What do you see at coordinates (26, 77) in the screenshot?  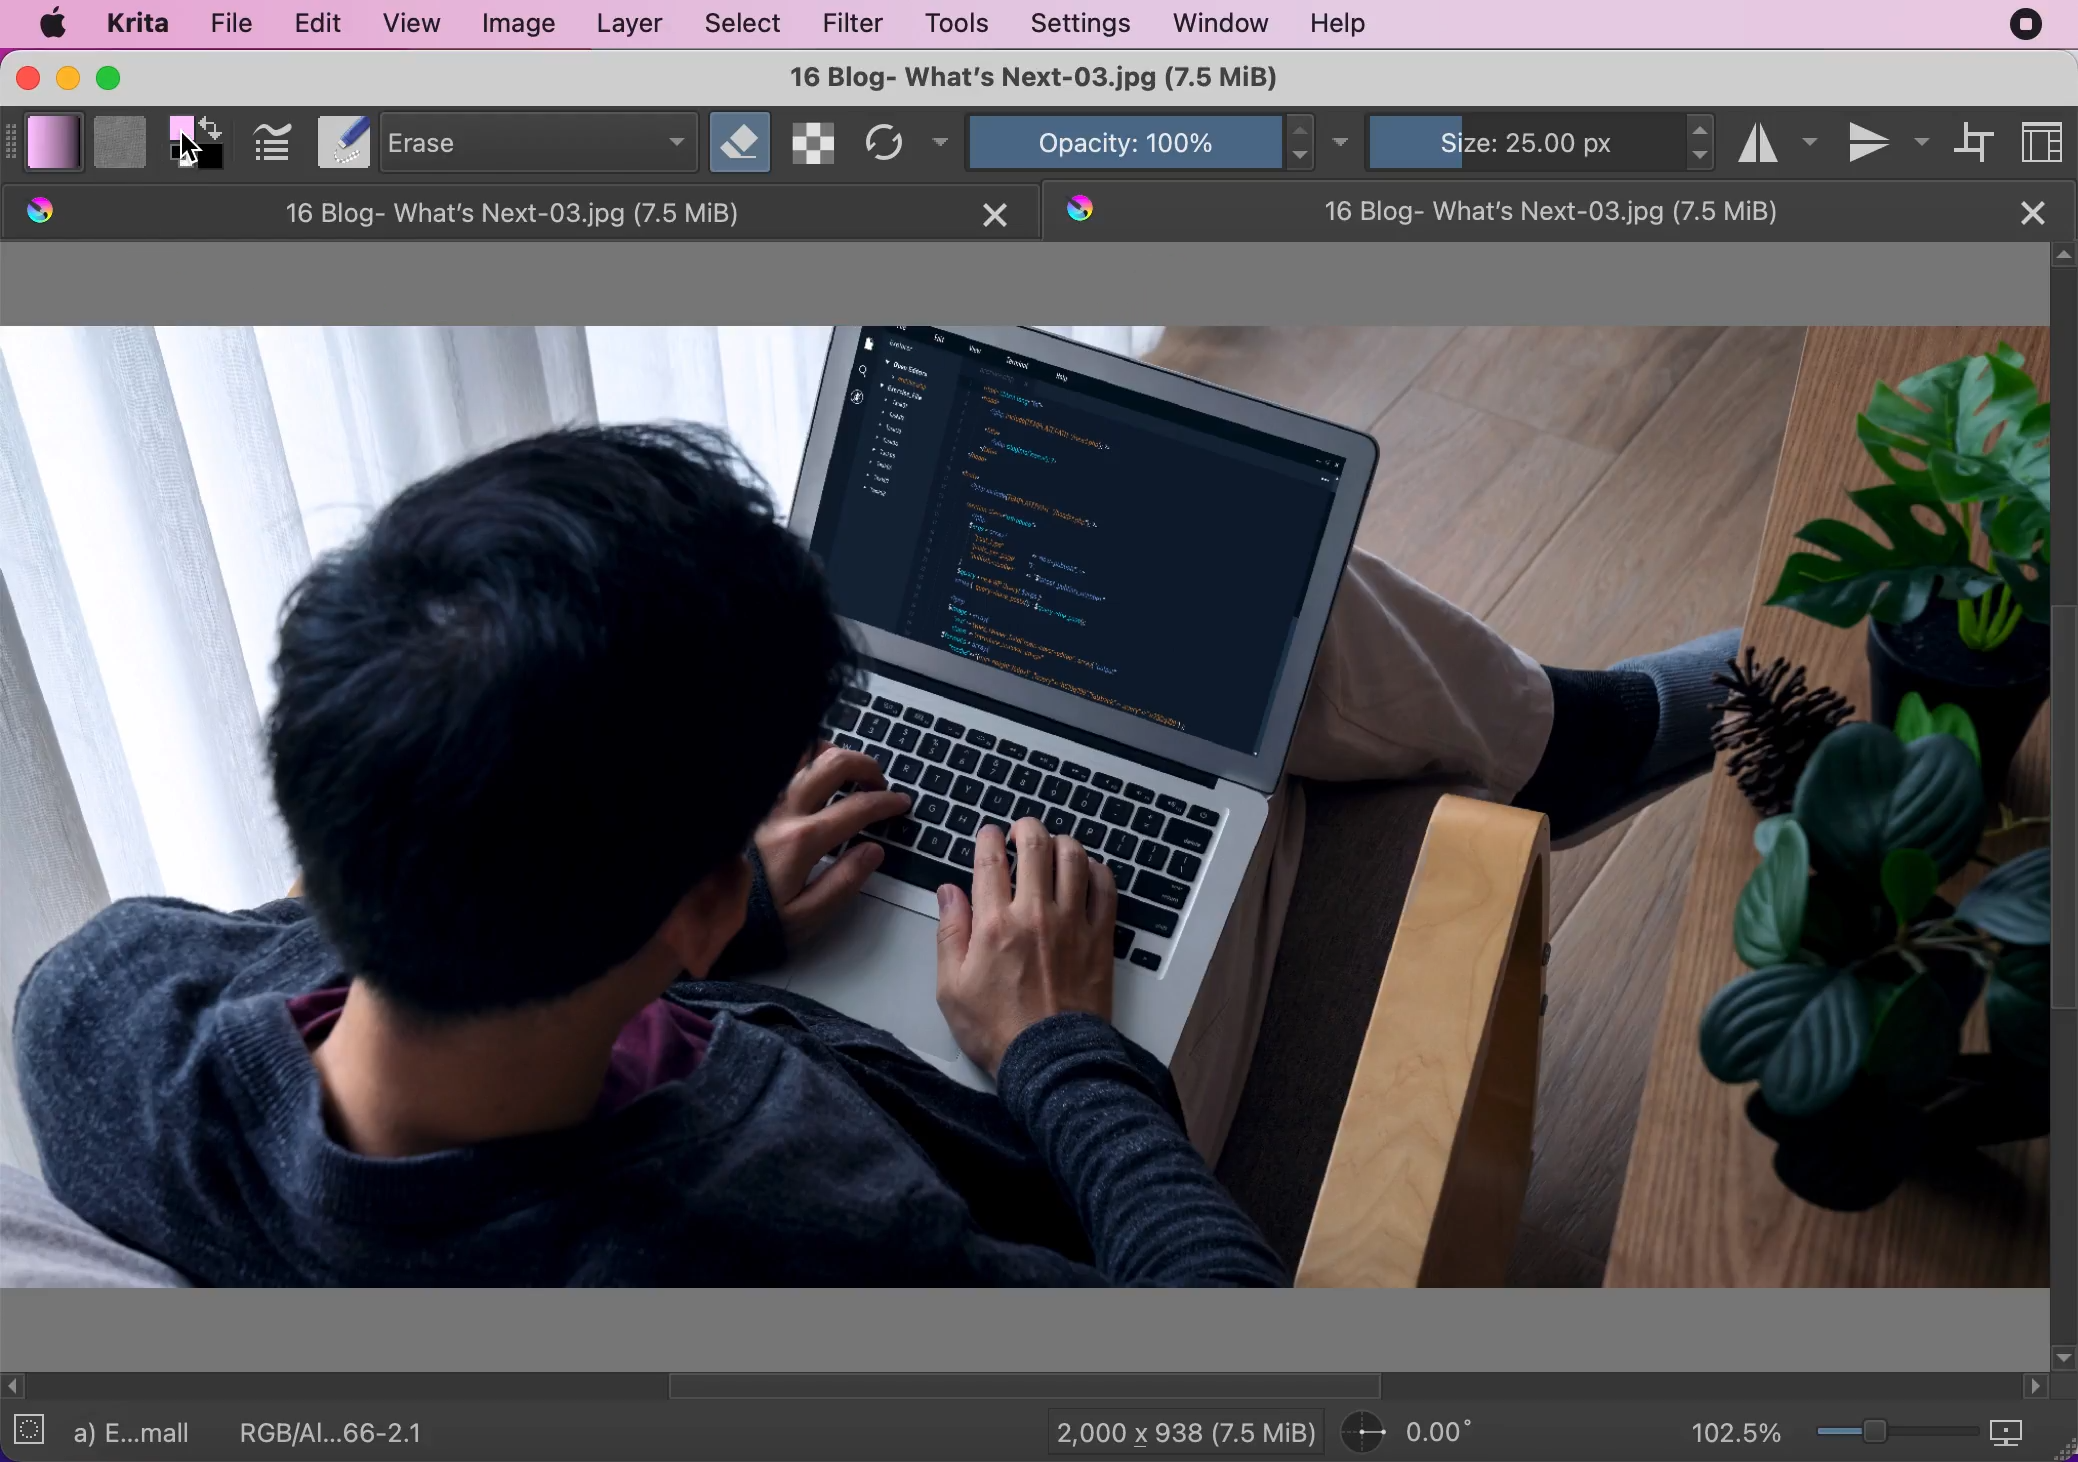 I see `close` at bounding box center [26, 77].